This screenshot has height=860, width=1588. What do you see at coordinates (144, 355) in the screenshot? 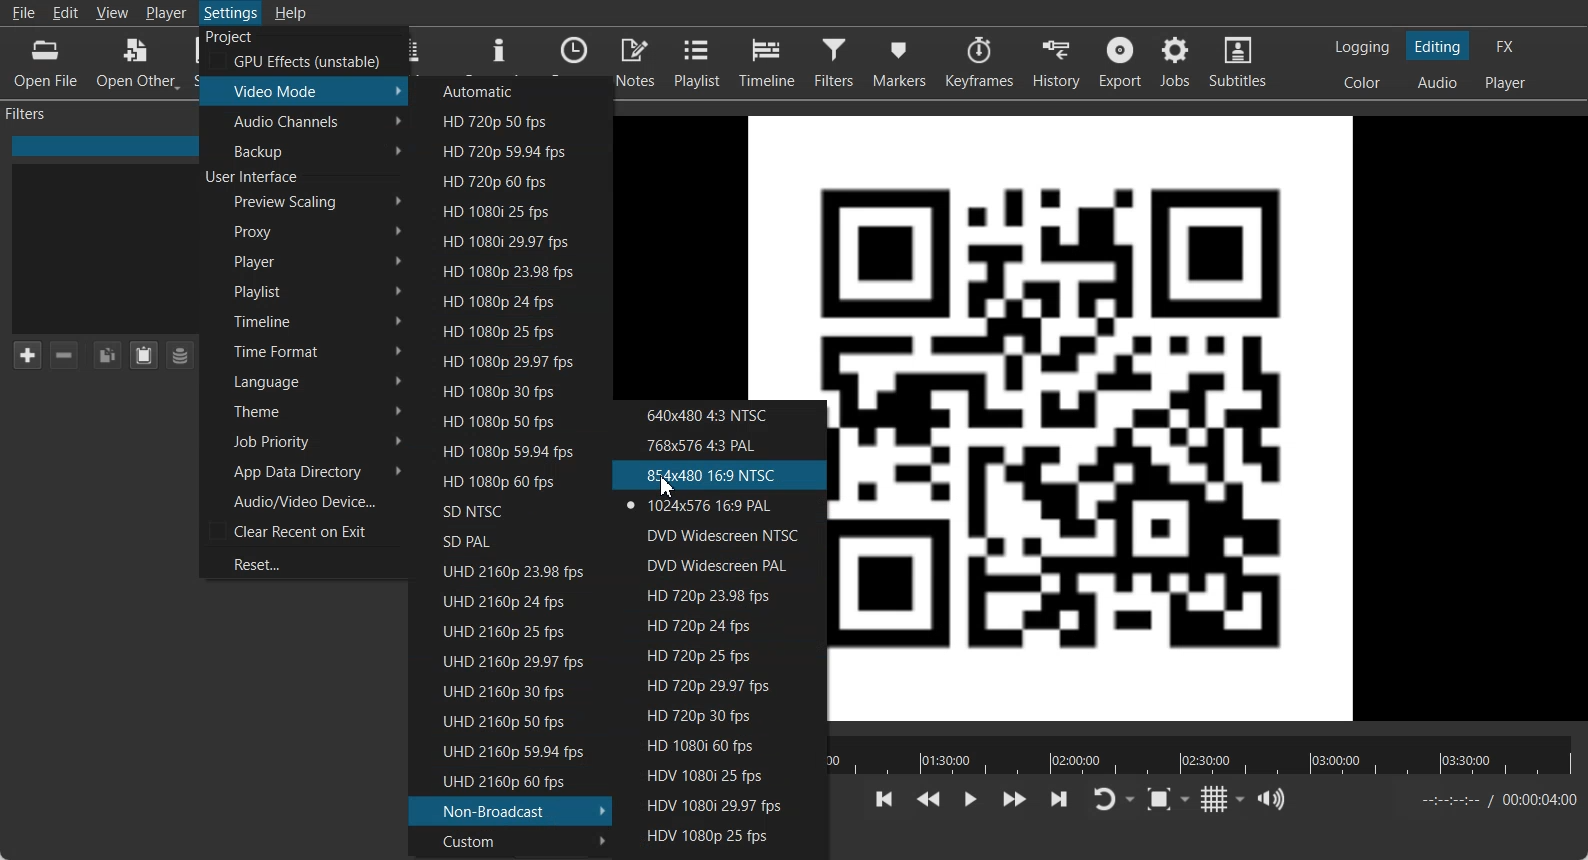
I see `Paste Filter` at bounding box center [144, 355].